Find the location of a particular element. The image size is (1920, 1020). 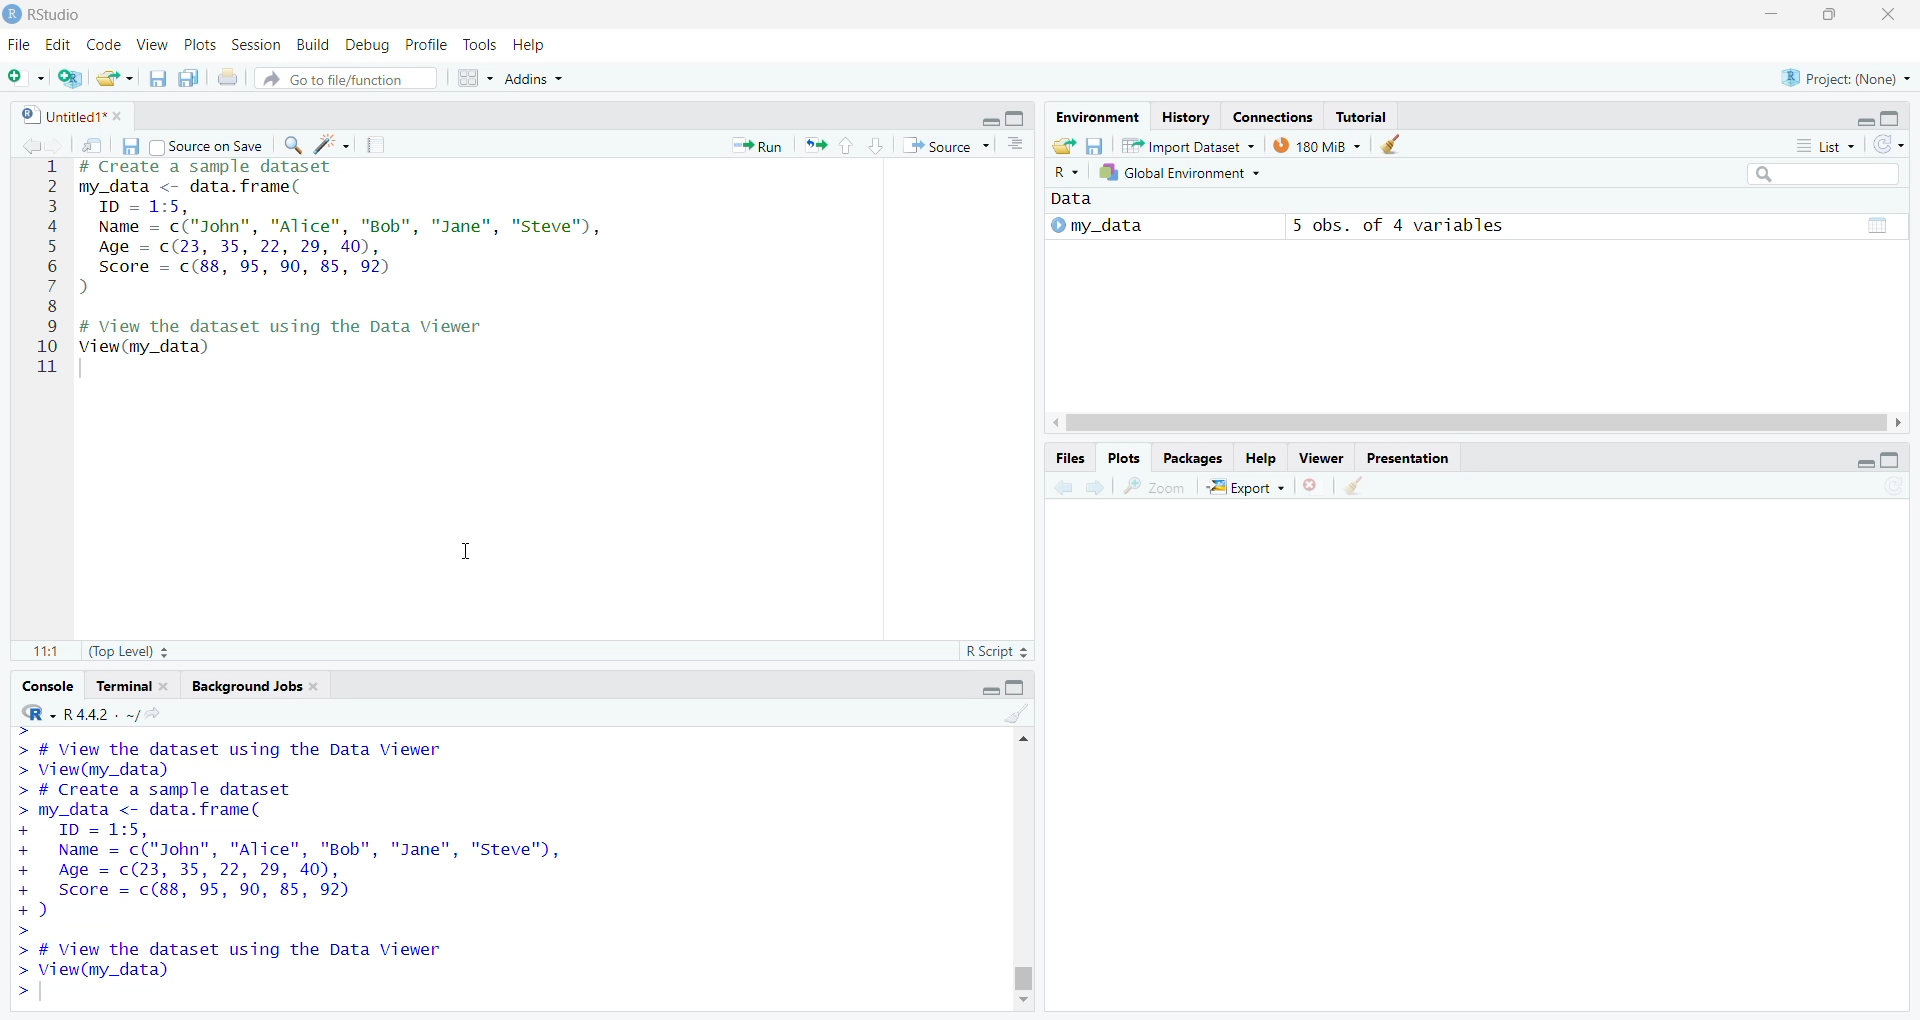

Session is located at coordinates (258, 46).